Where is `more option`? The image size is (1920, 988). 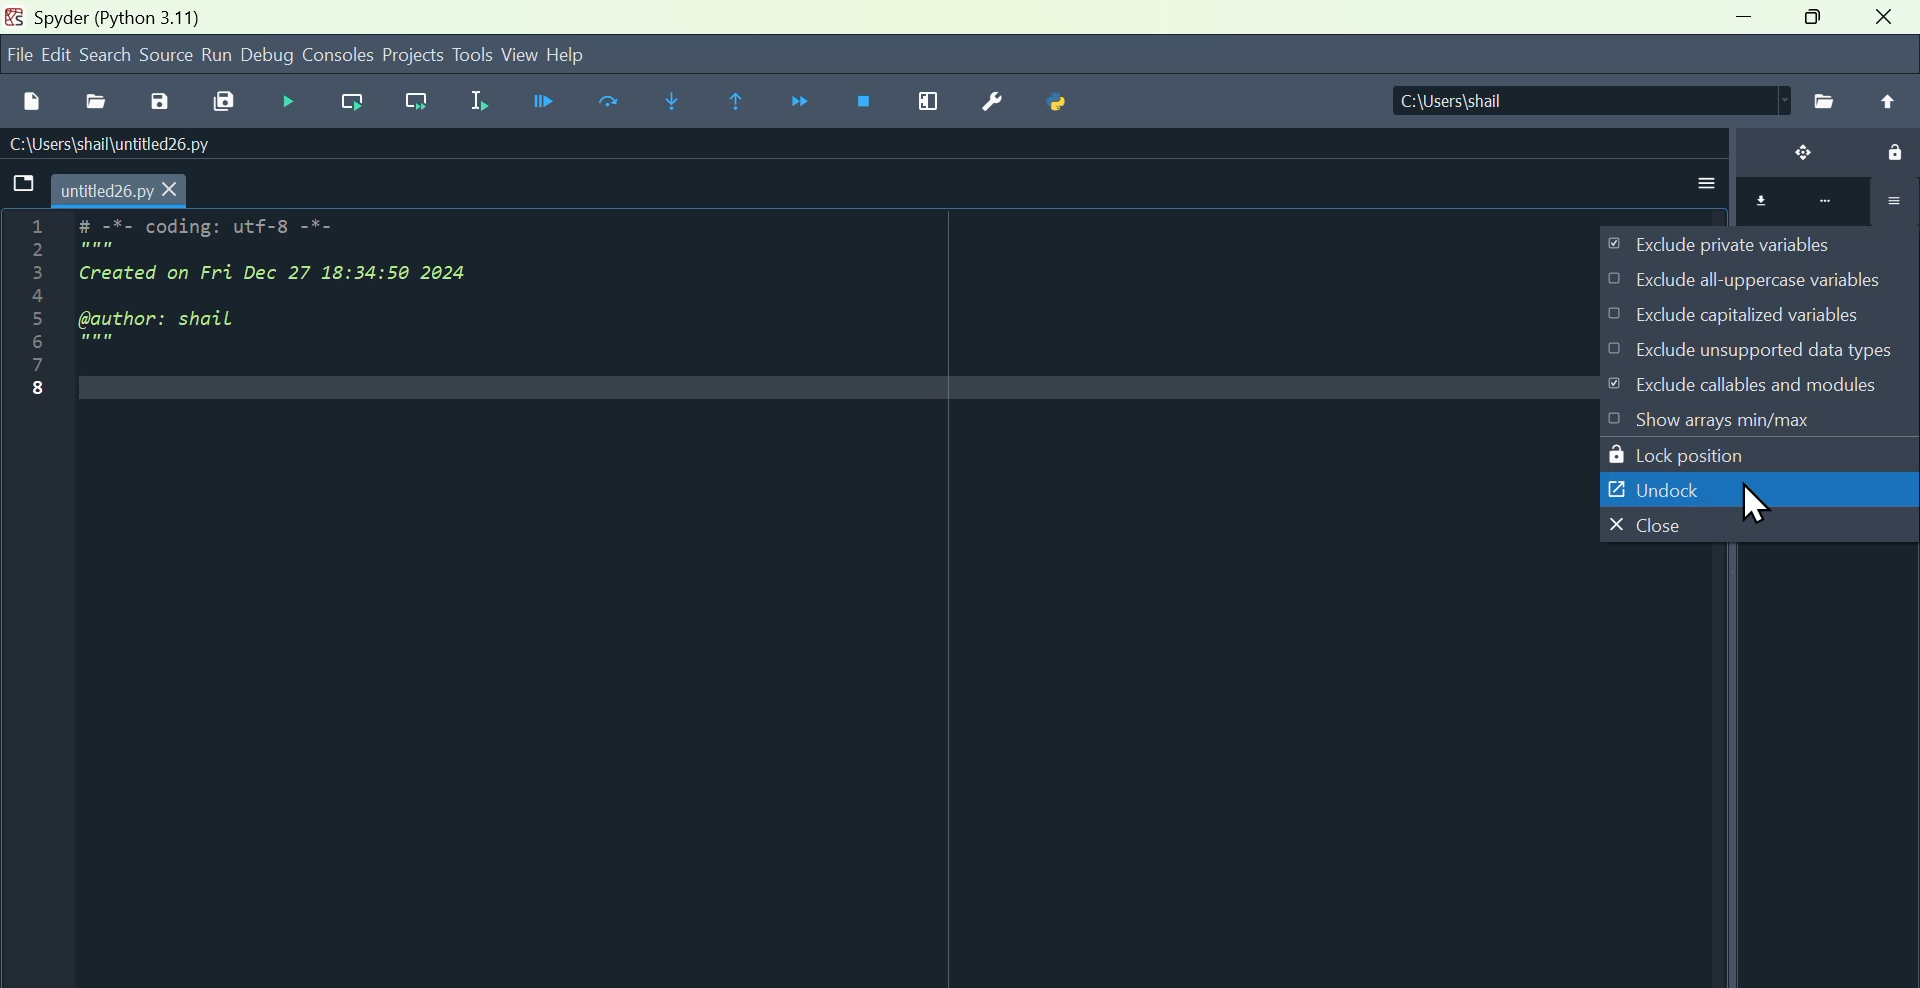 more option is located at coordinates (1809, 206).